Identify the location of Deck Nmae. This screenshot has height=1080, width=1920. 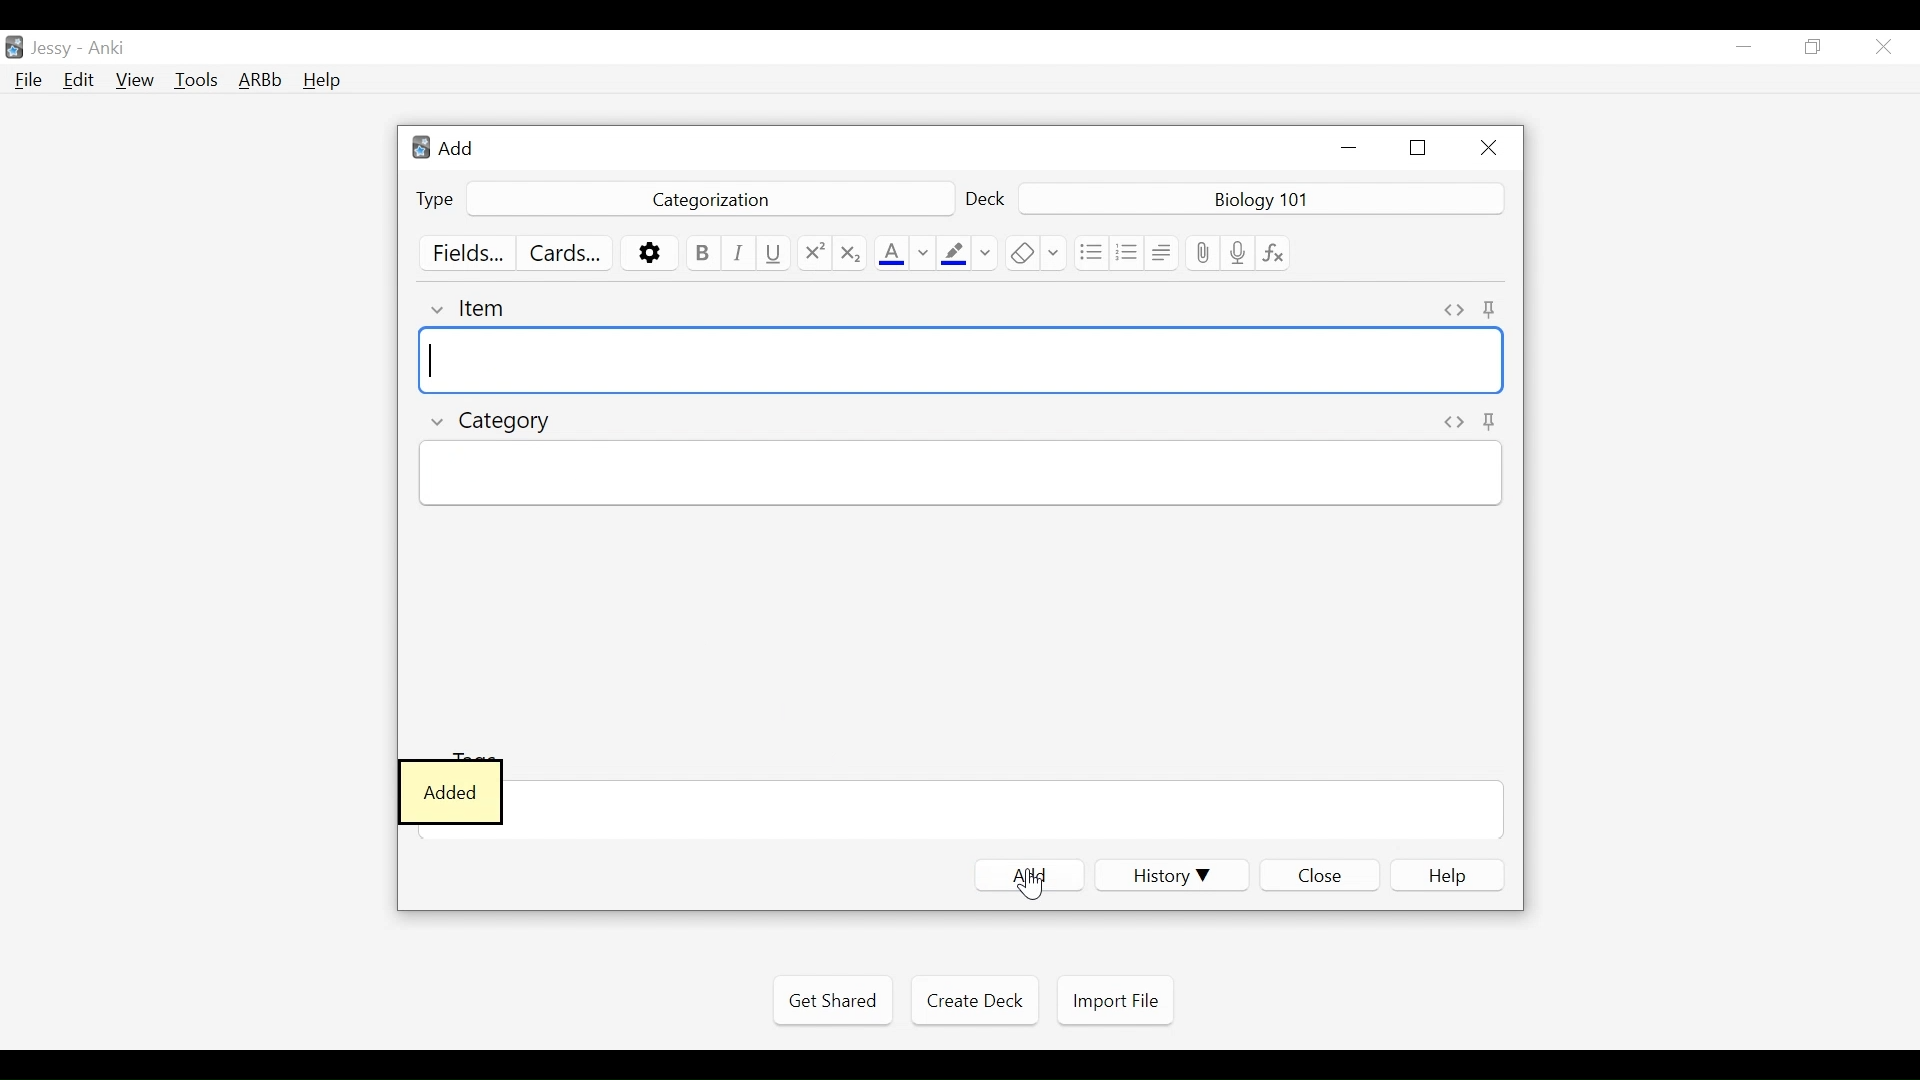
(1263, 200).